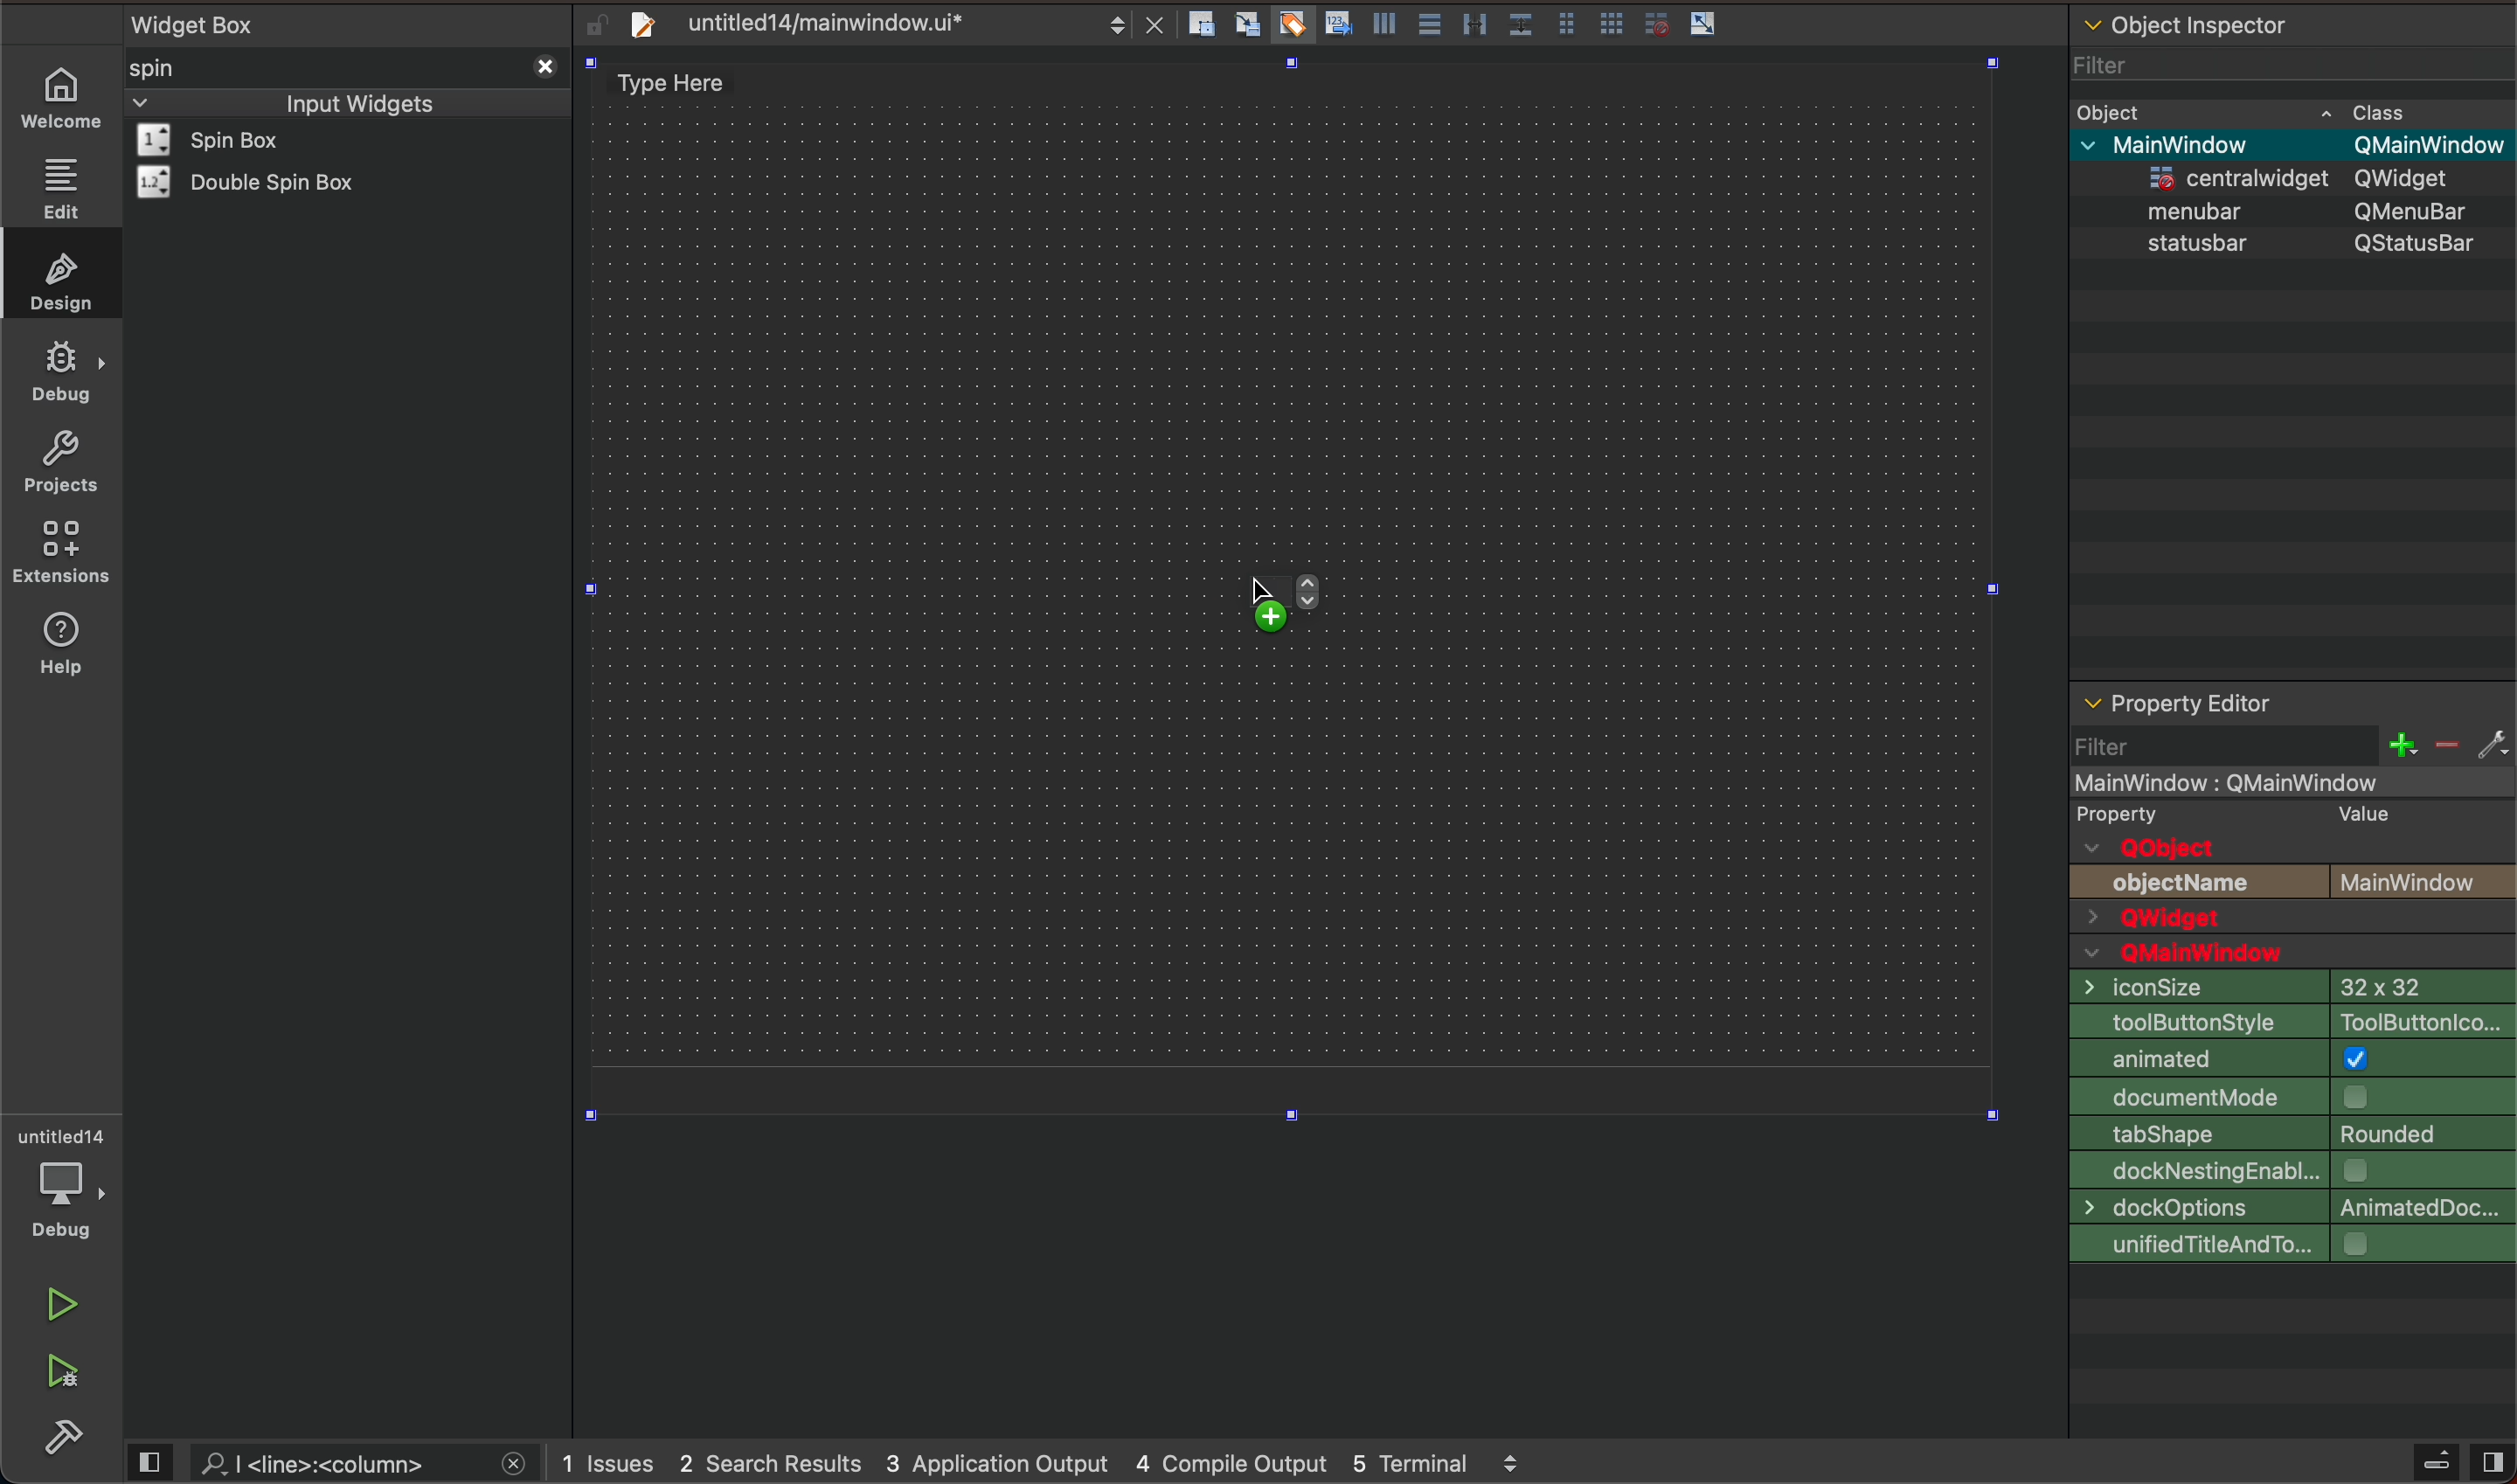  I want to click on close sidebar, so click(2458, 1462).